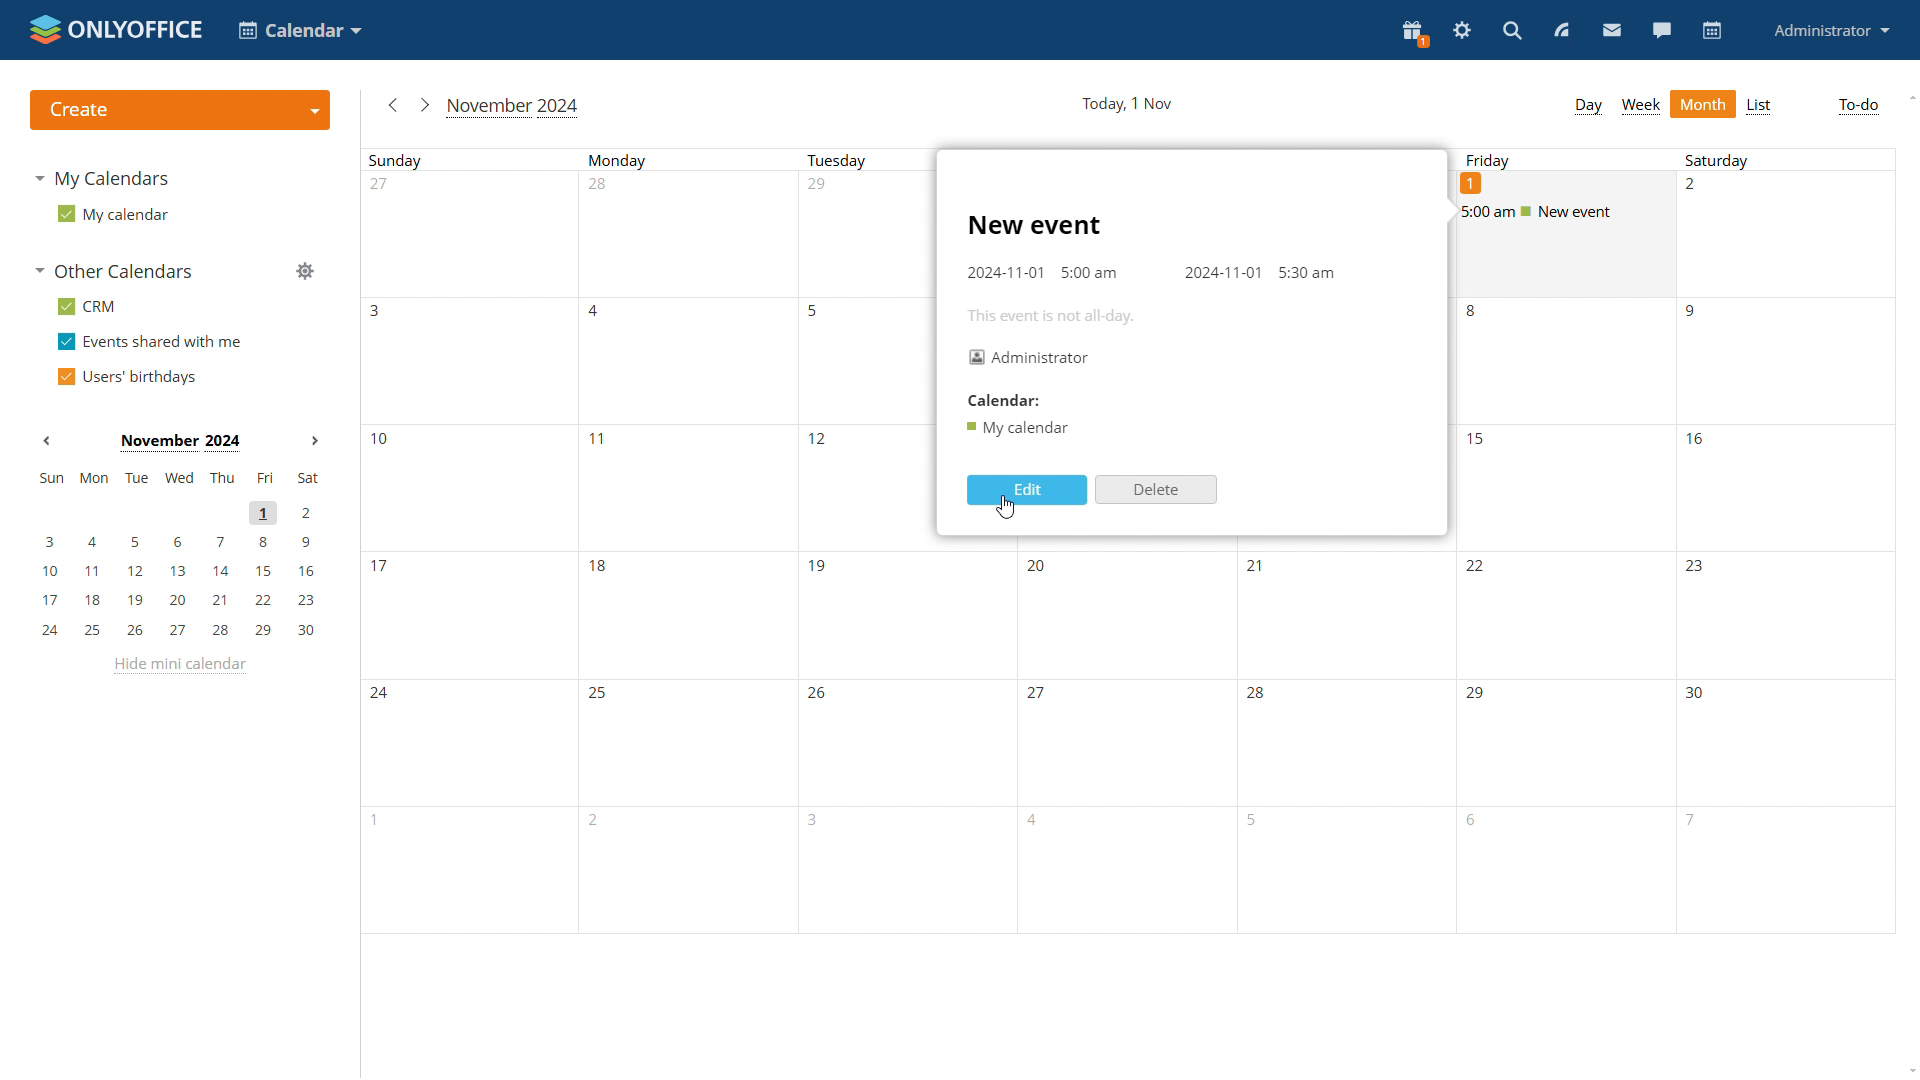  I want to click on create, so click(180, 109).